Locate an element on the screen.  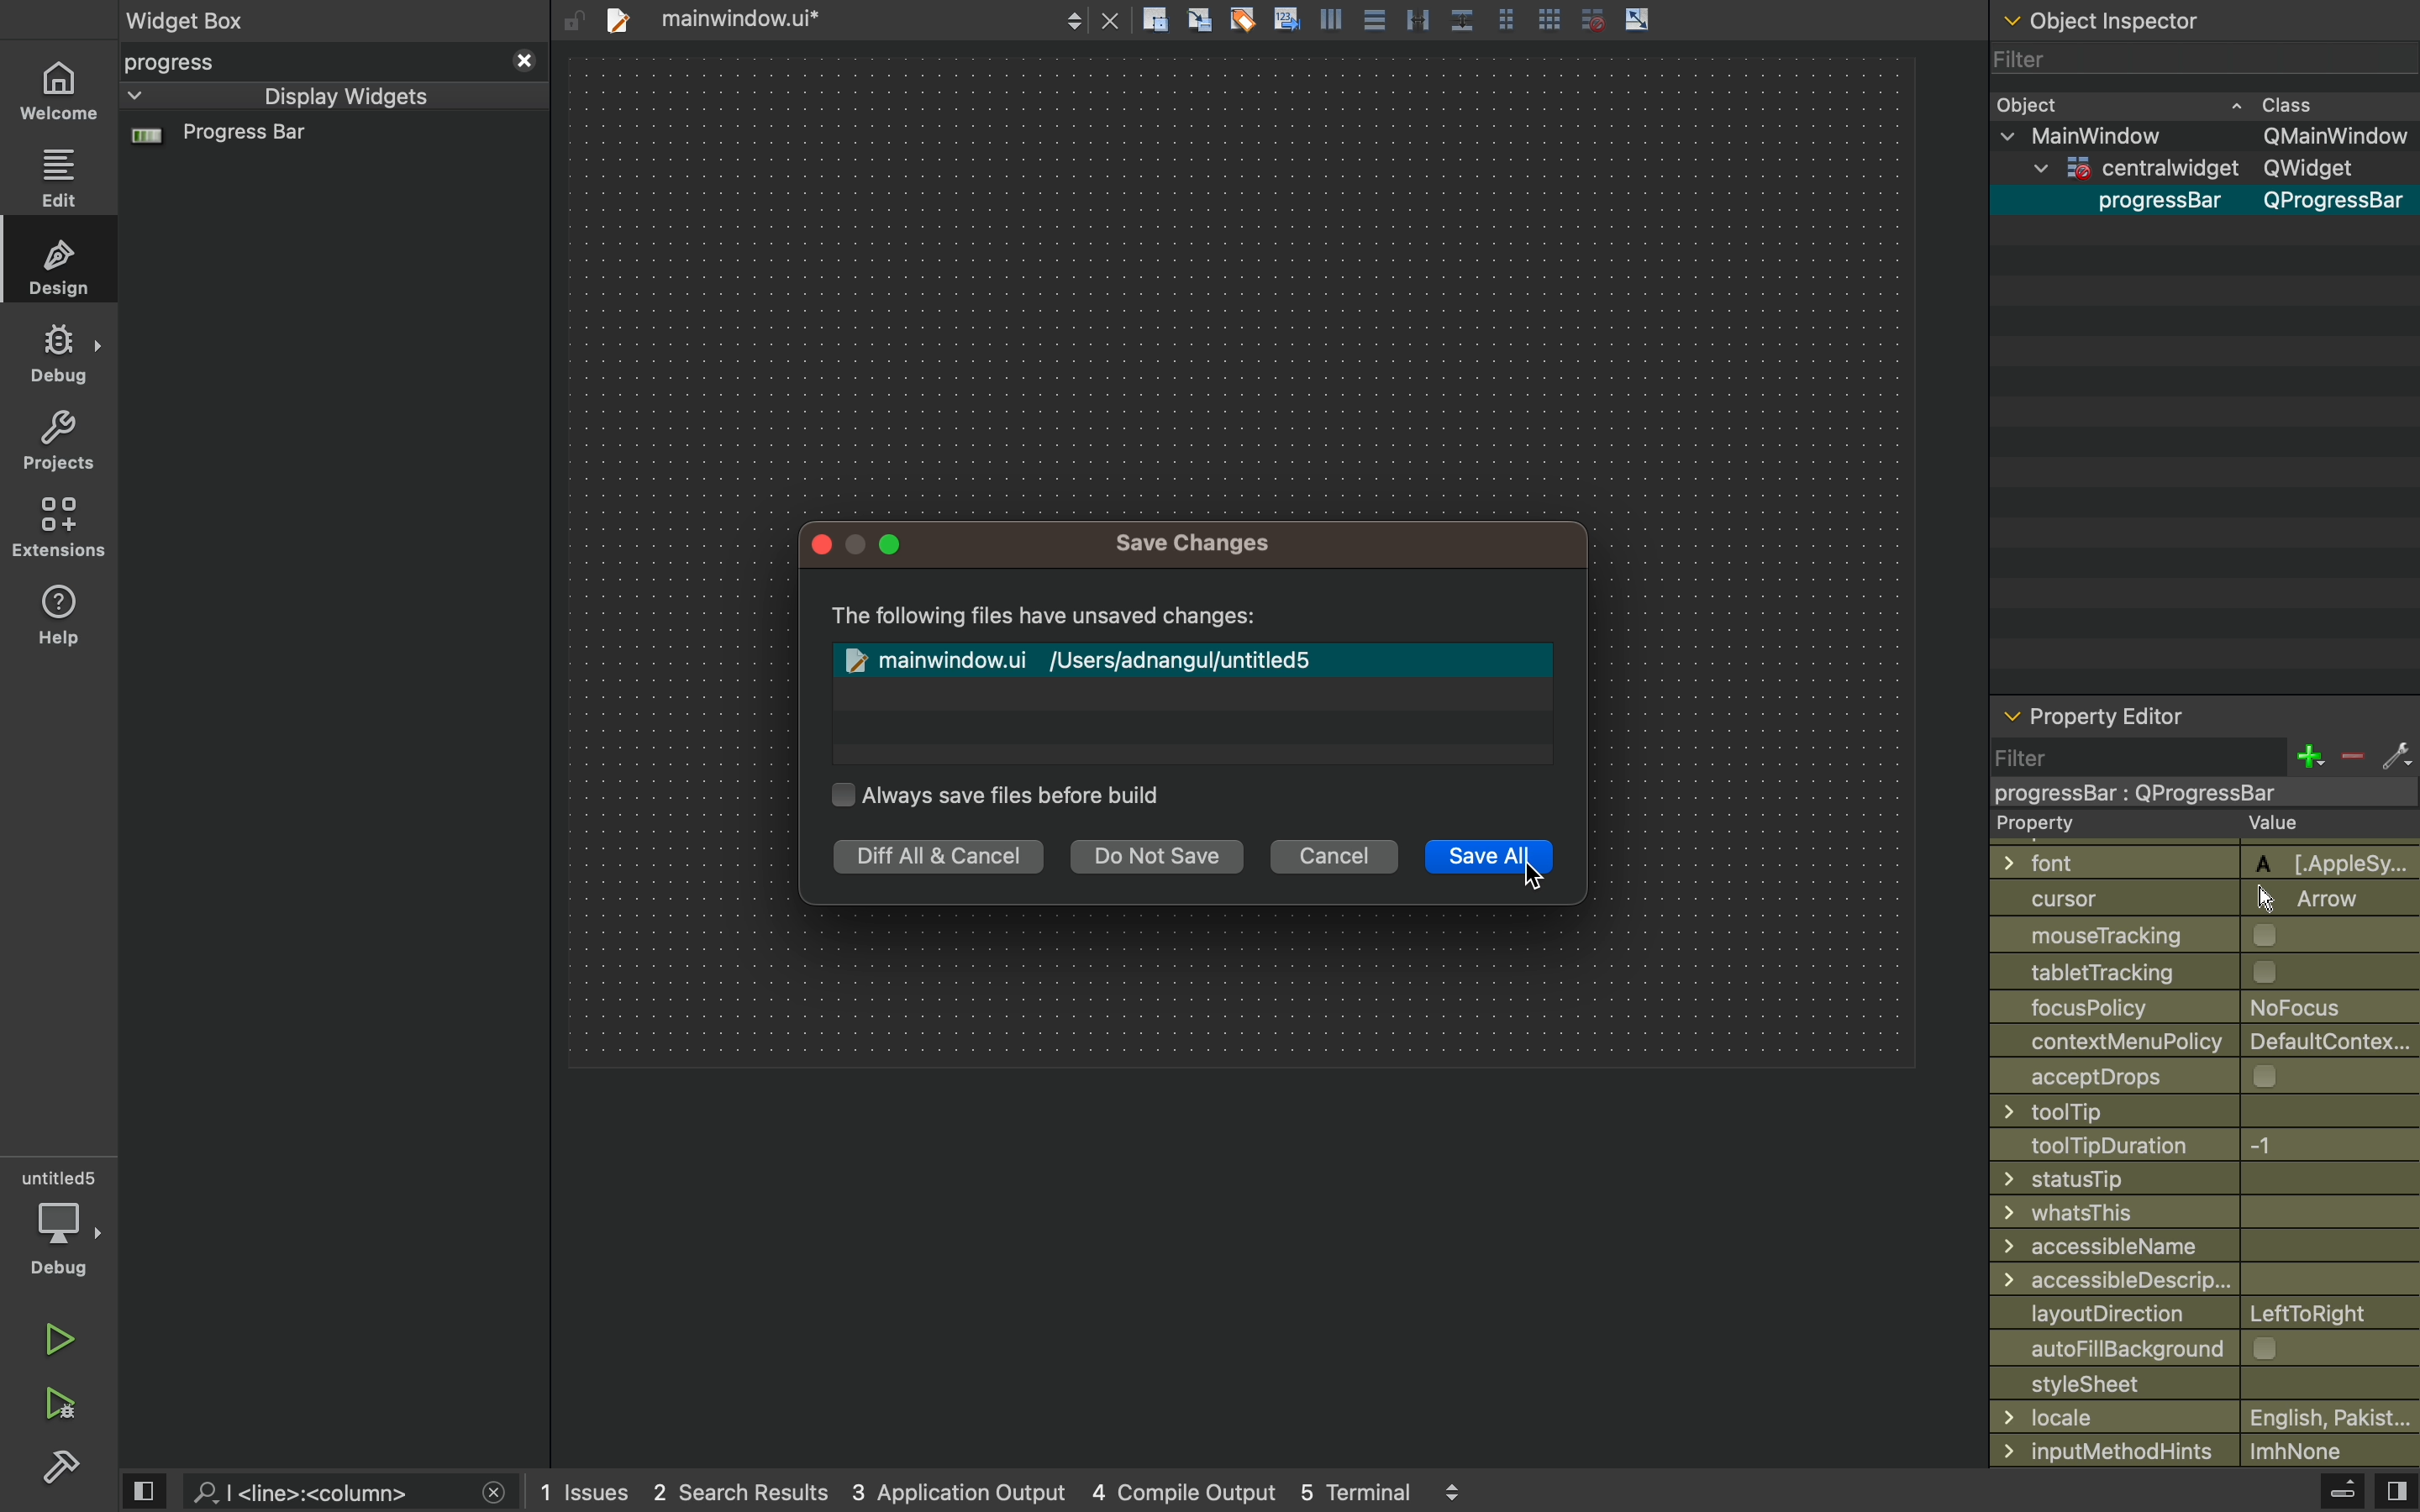
save all is located at coordinates (1489, 860).